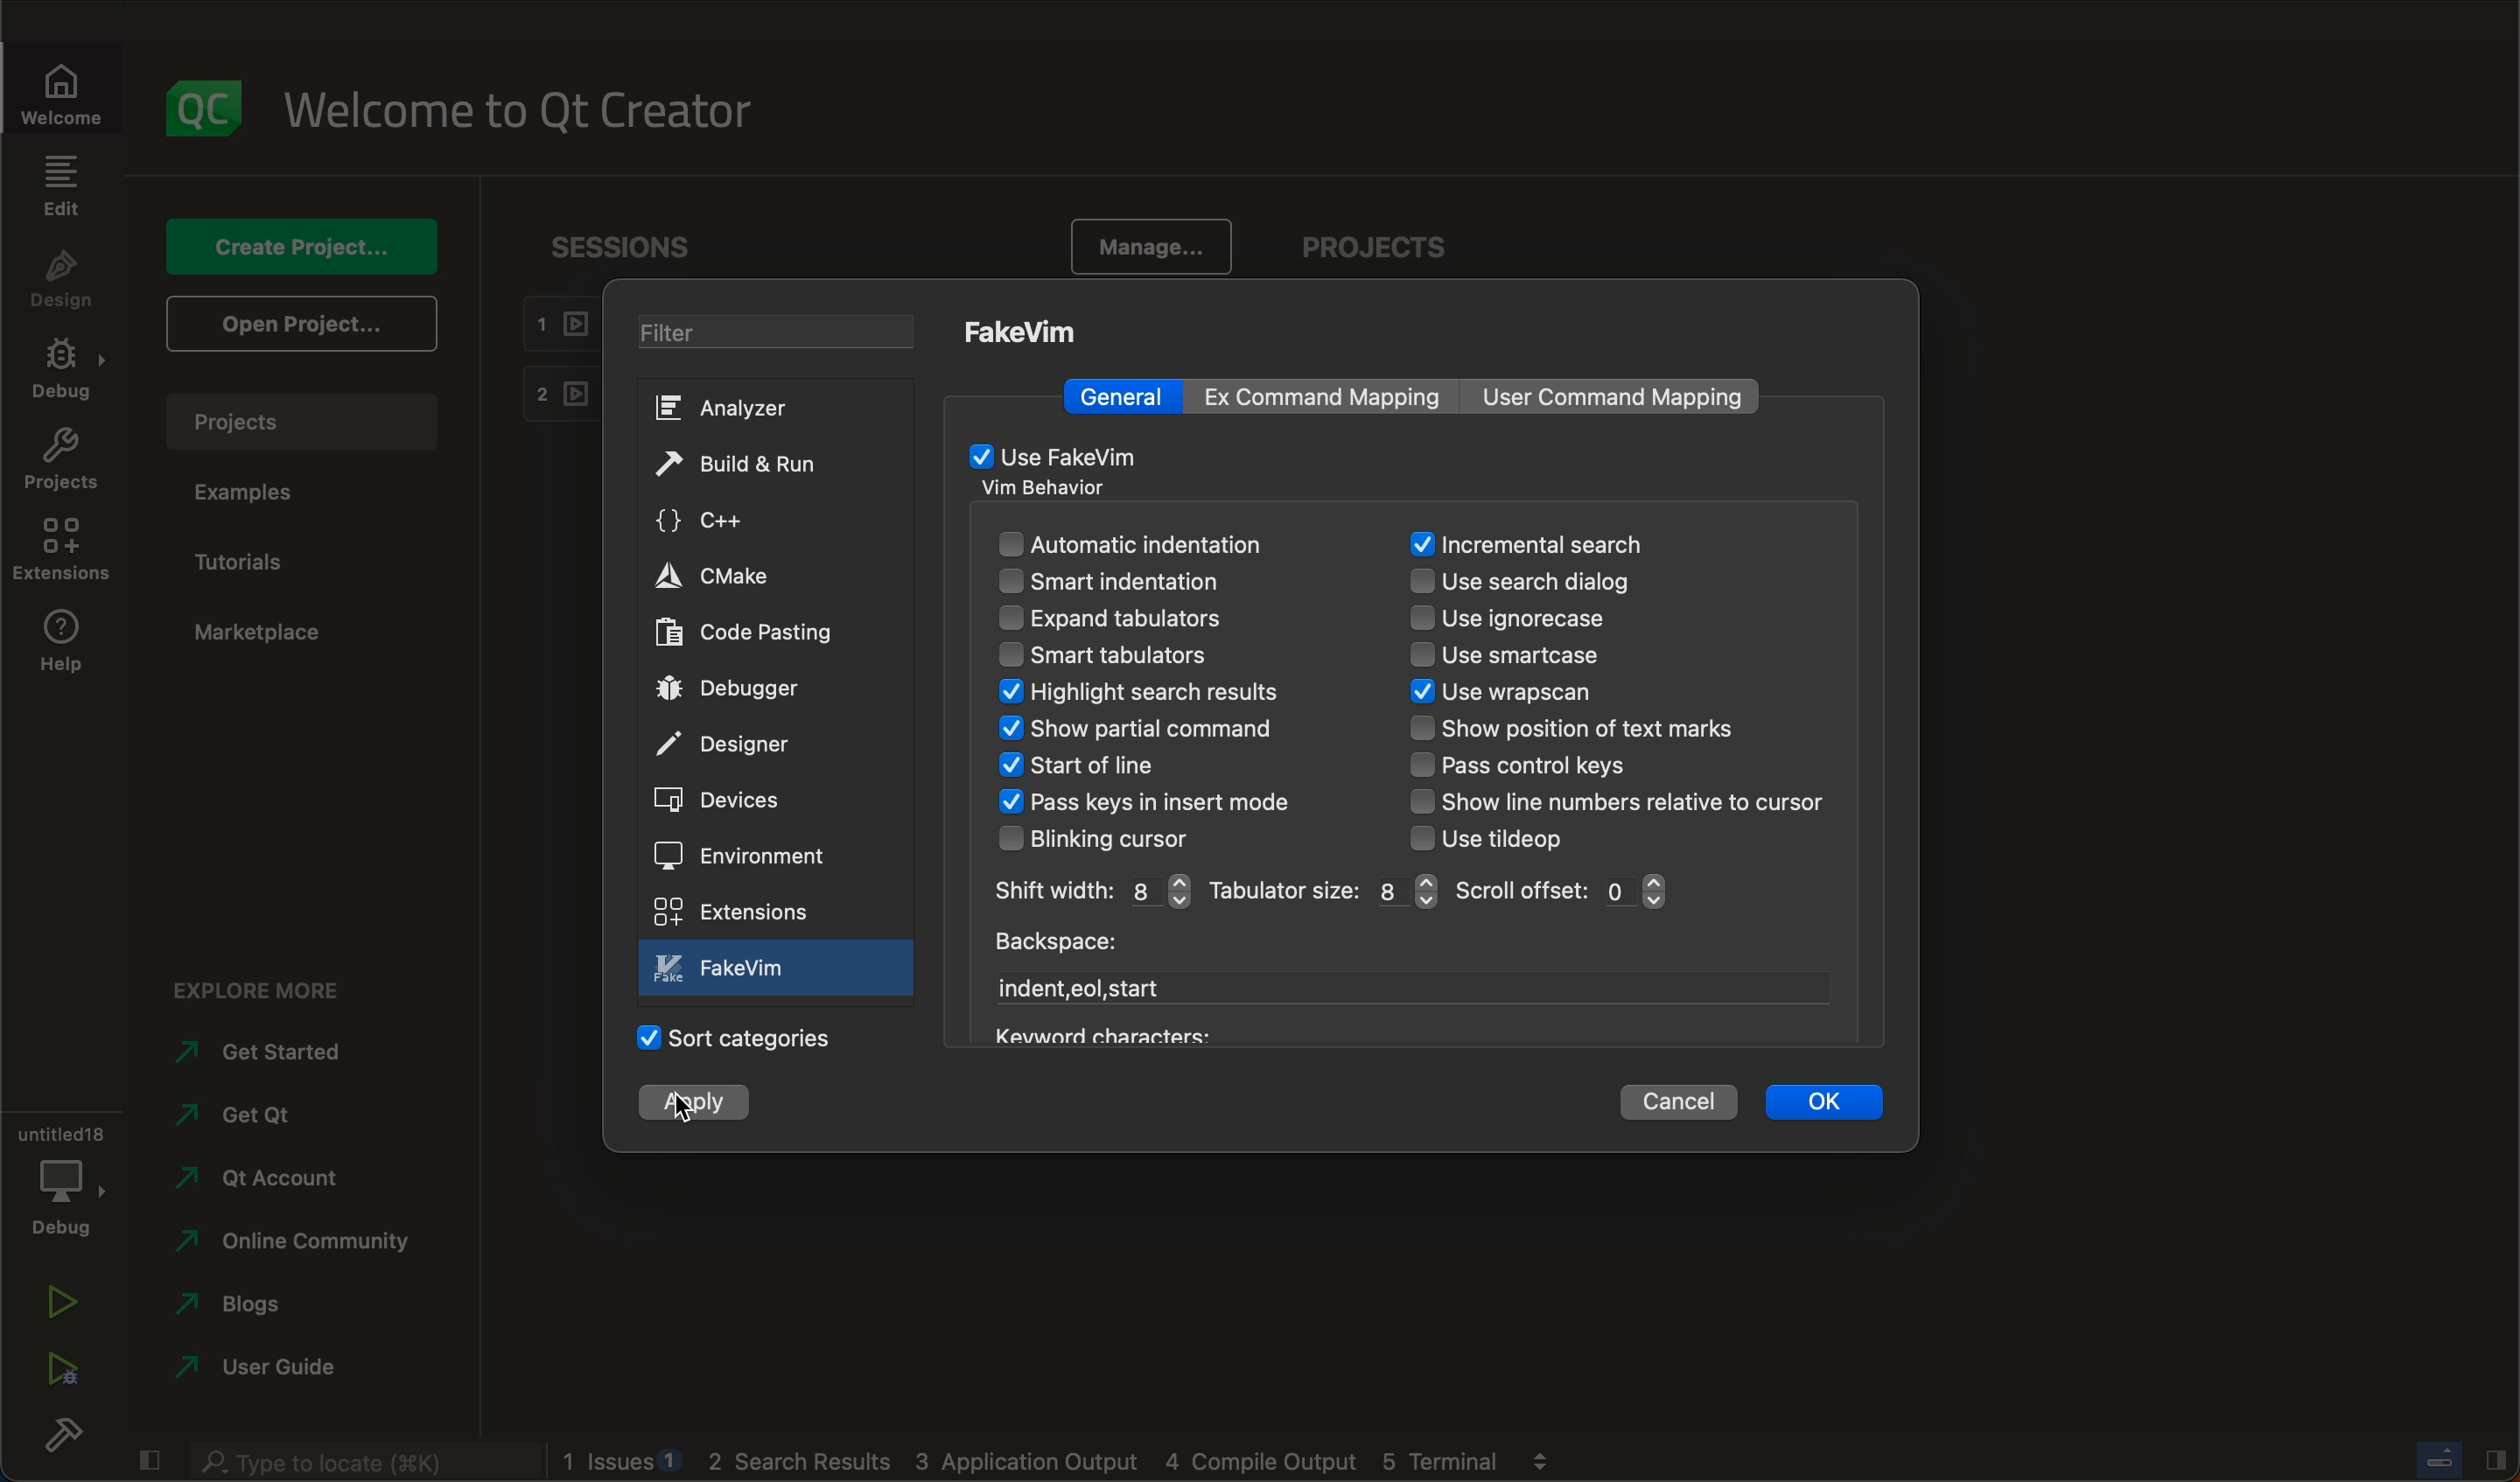 Image resolution: width=2520 pixels, height=1482 pixels. Describe the element at coordinates (264, 632) in the screenshot. I see `marketplace` at that location.